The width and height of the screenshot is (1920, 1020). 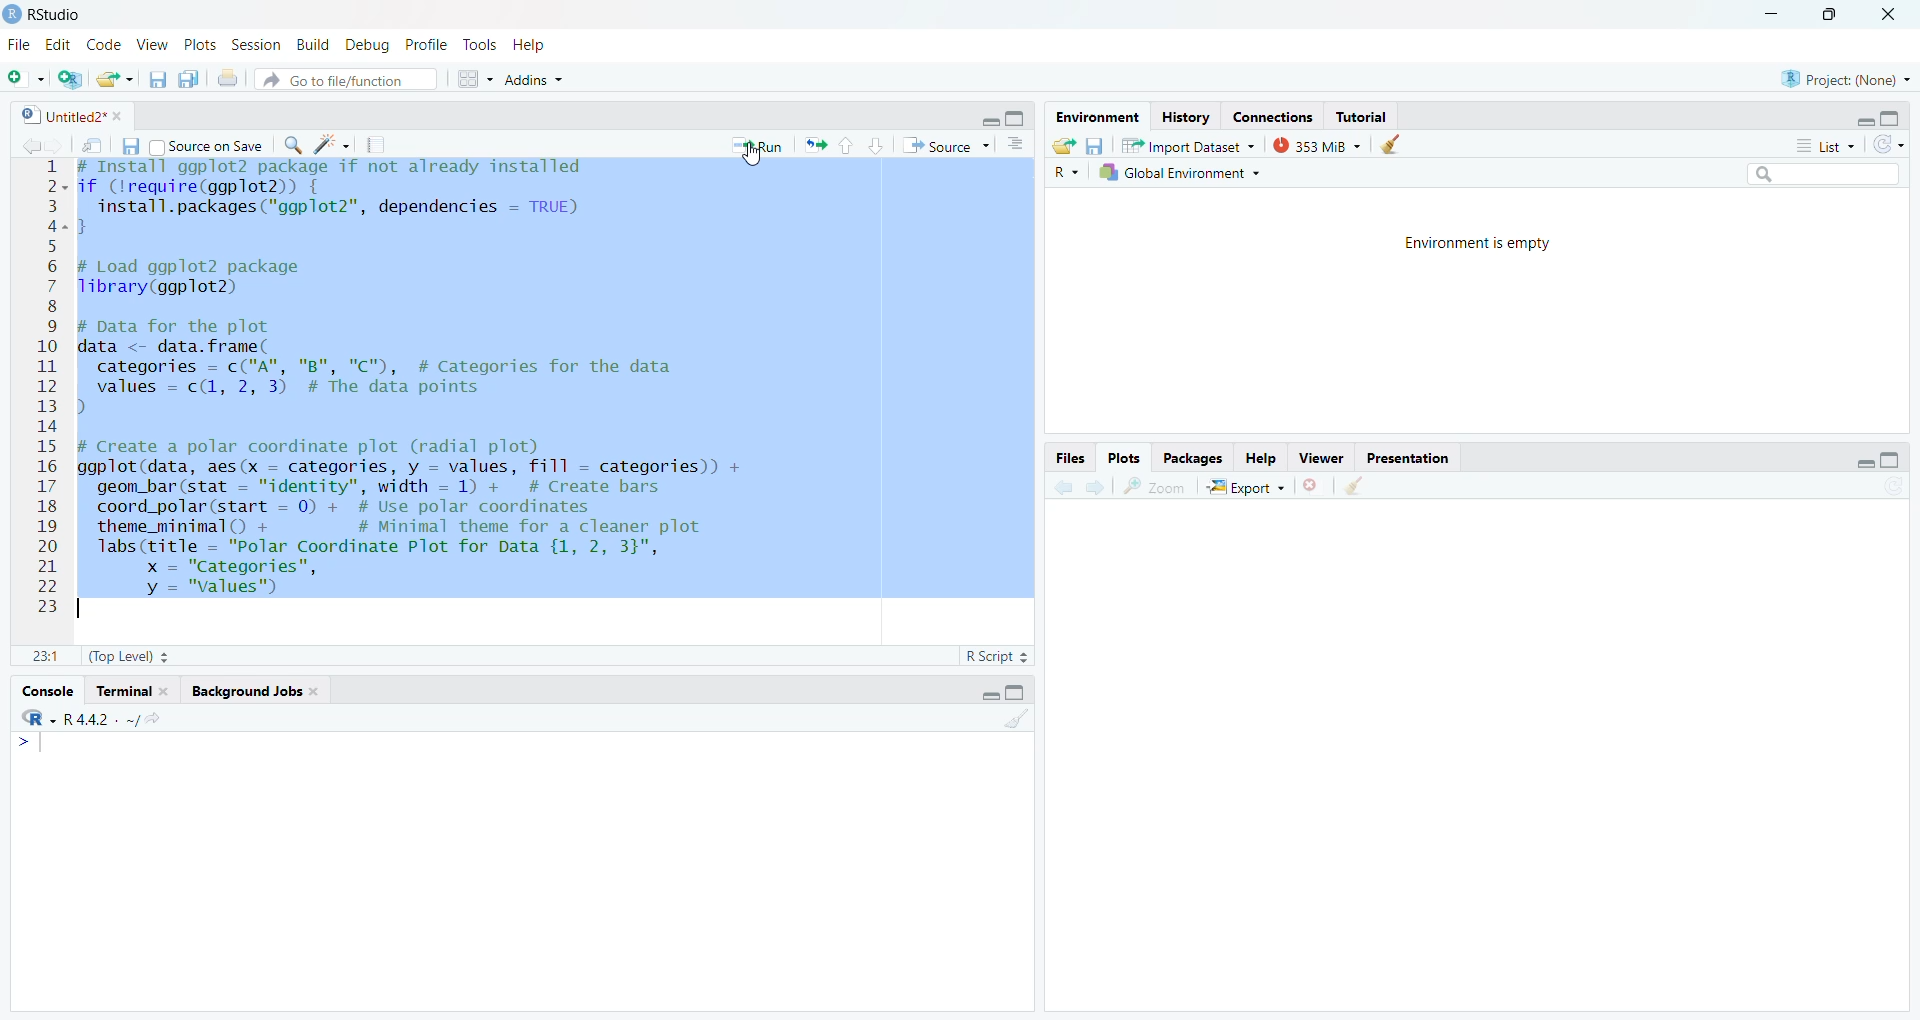 What do you see at coordinates (1093, 115) in the screenshot?
I see `Environment` at bounding box center [1093, 115].